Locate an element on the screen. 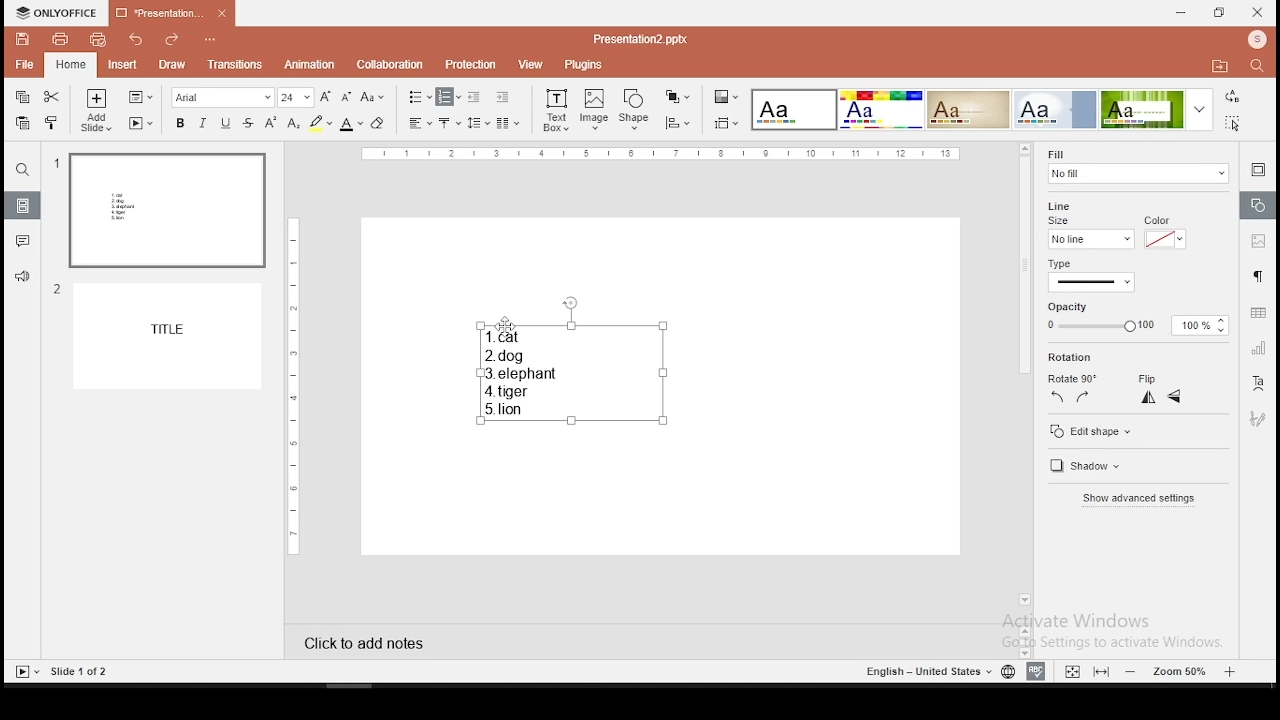  line size is located at coordinates (1064, 212).